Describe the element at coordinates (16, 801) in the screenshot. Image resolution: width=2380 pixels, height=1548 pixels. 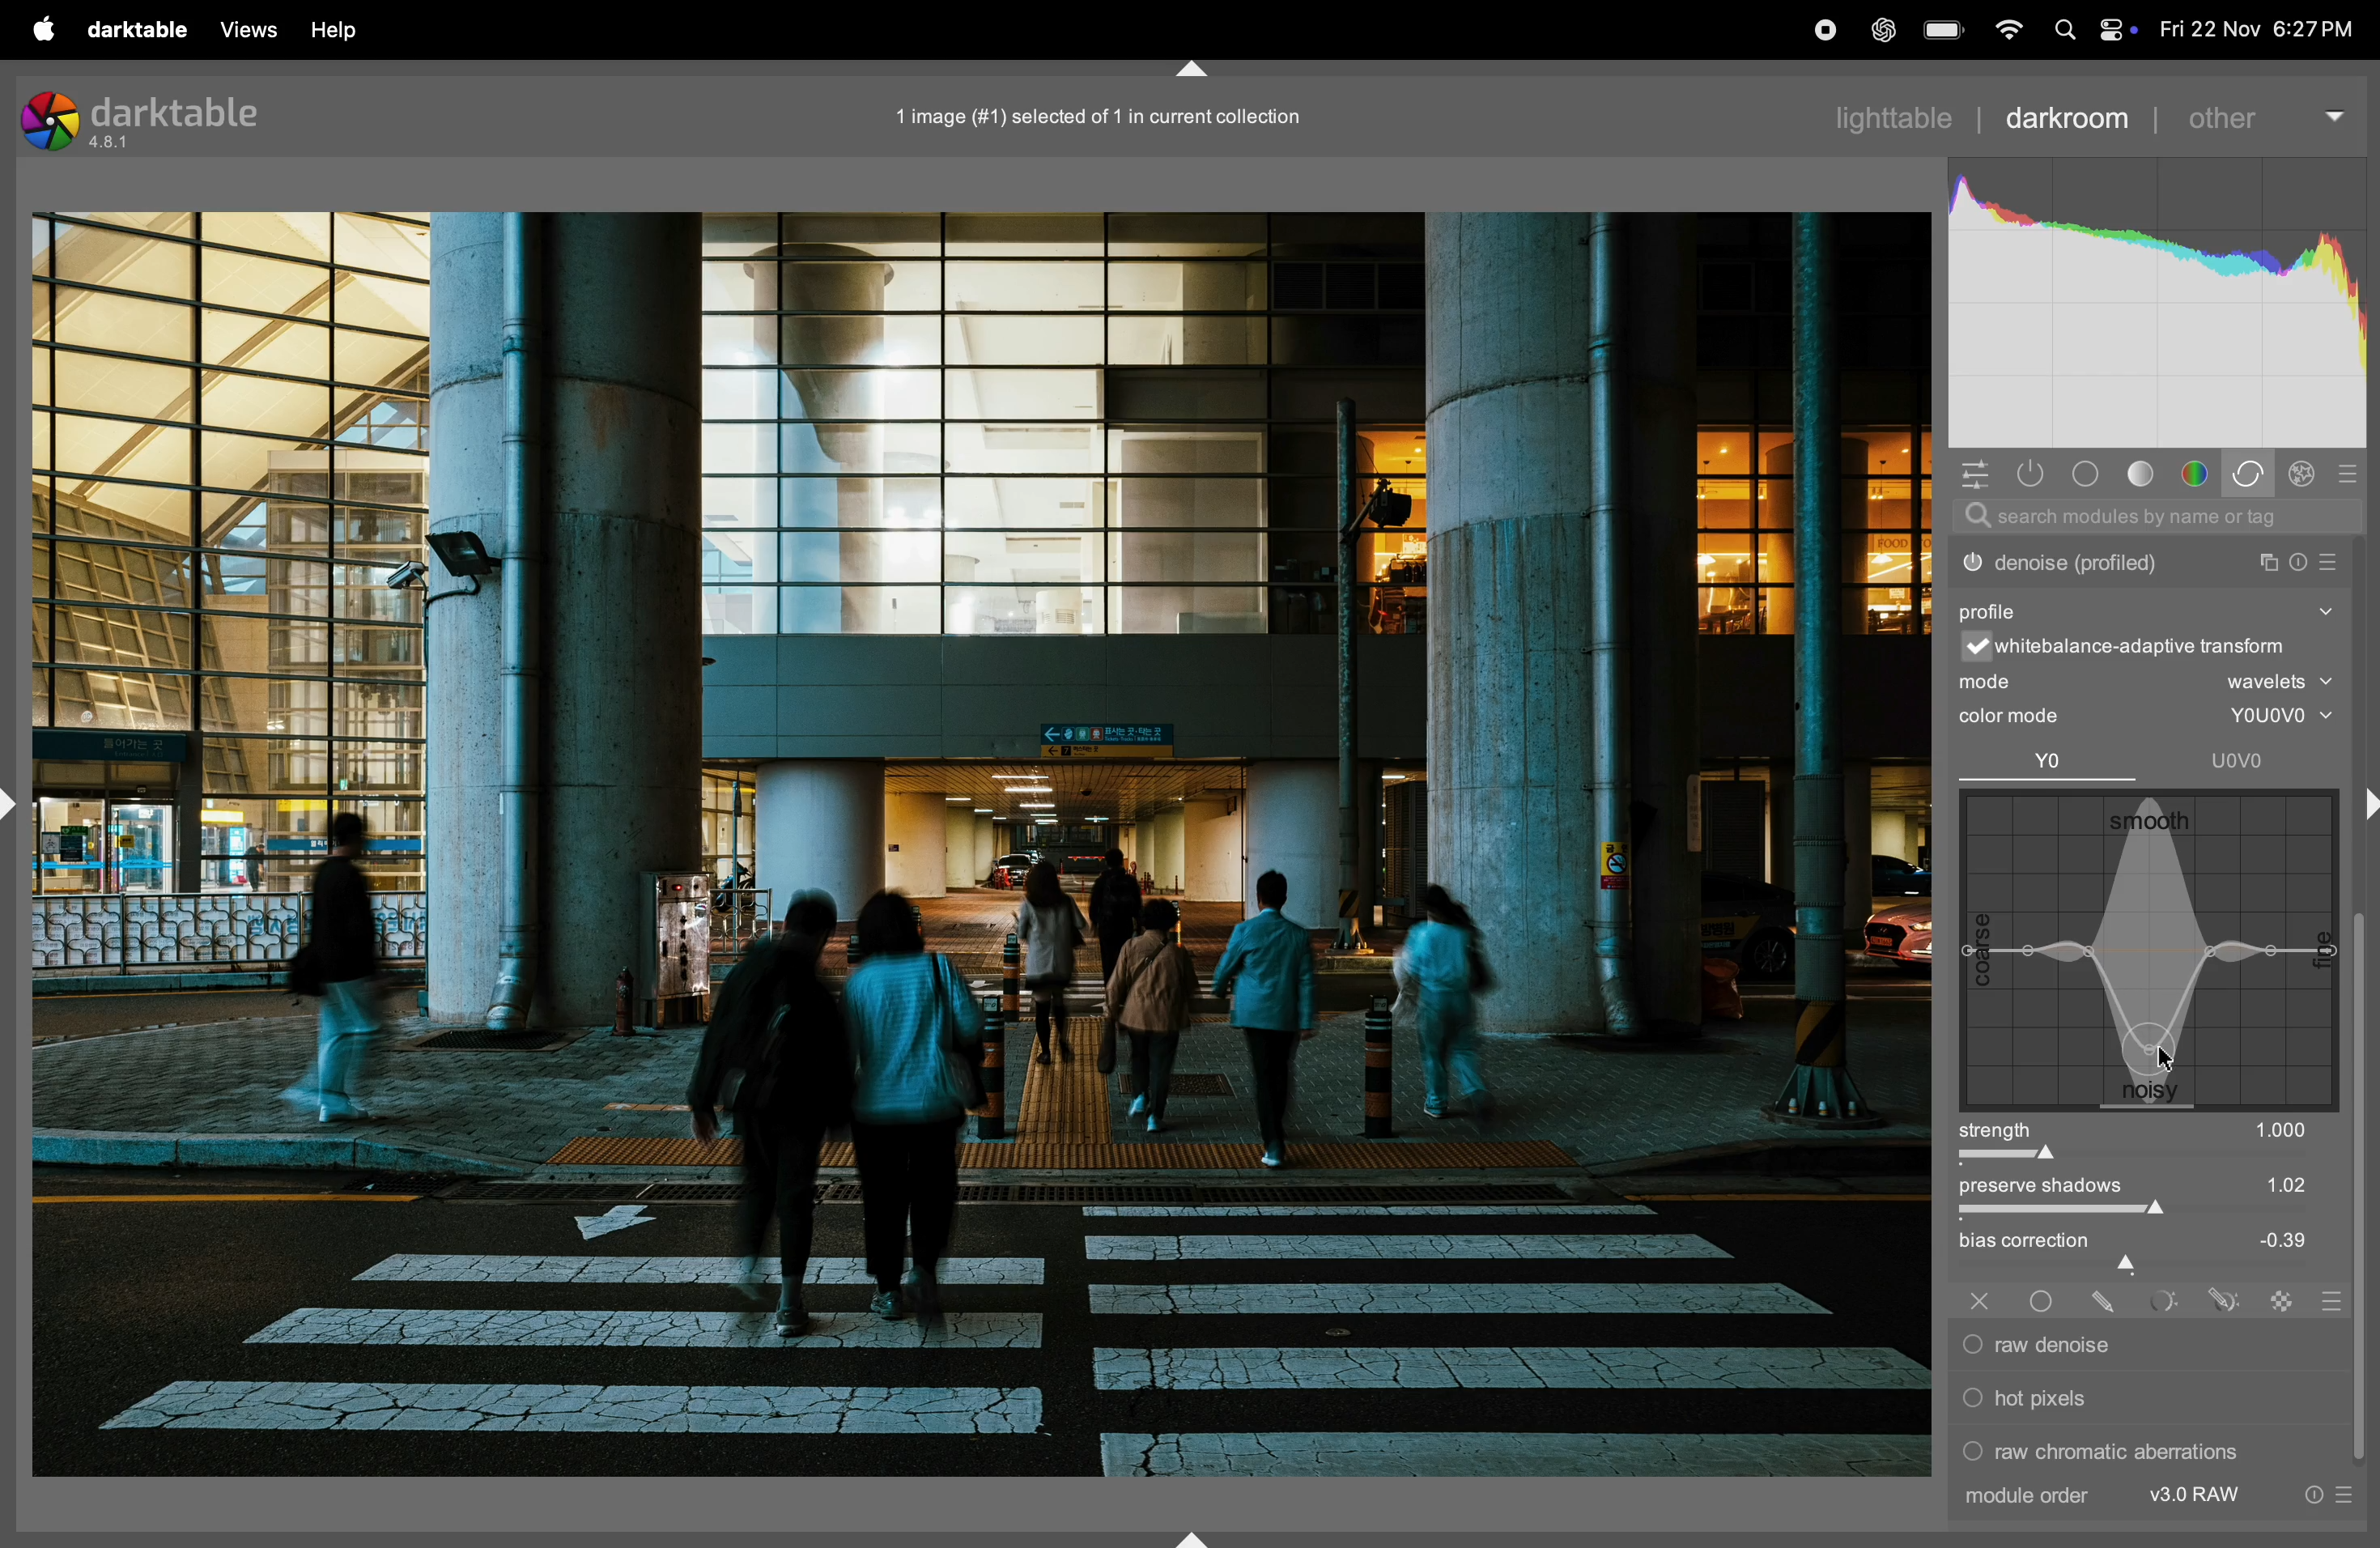
I see `shift+ctrl+l` at that location.